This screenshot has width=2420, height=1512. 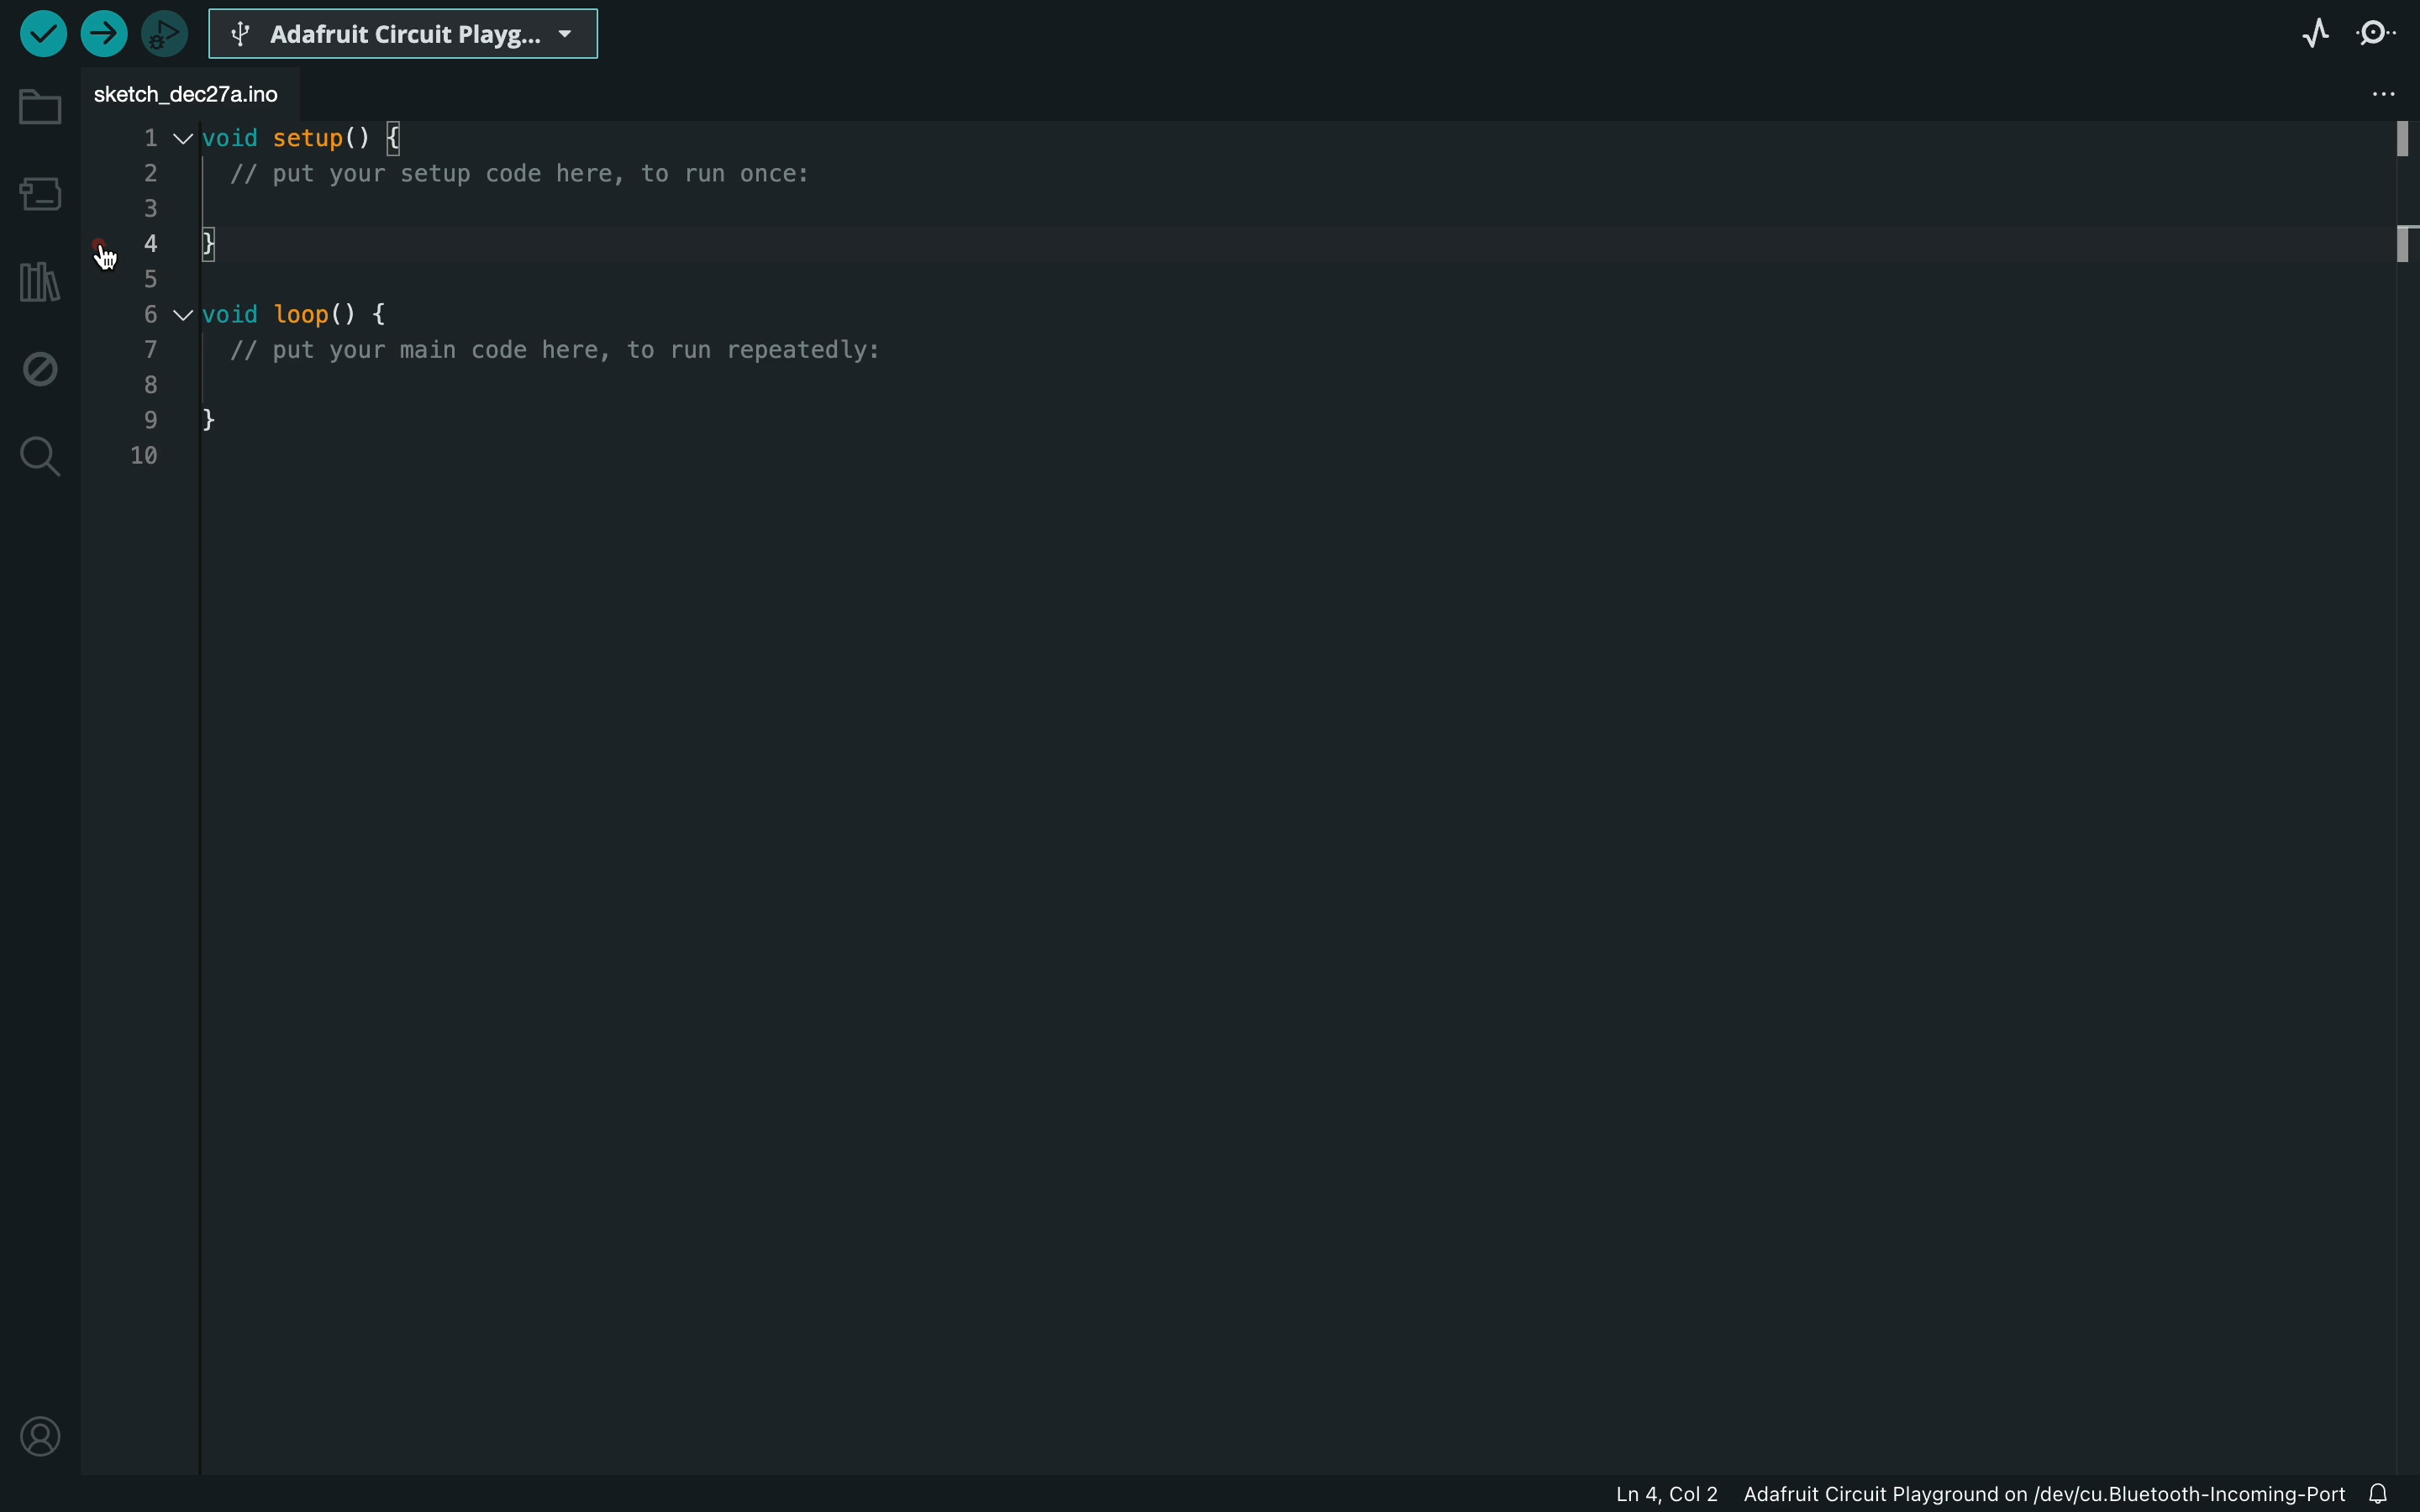 I want to click on serial monitor, so click(x=2381, y=38).